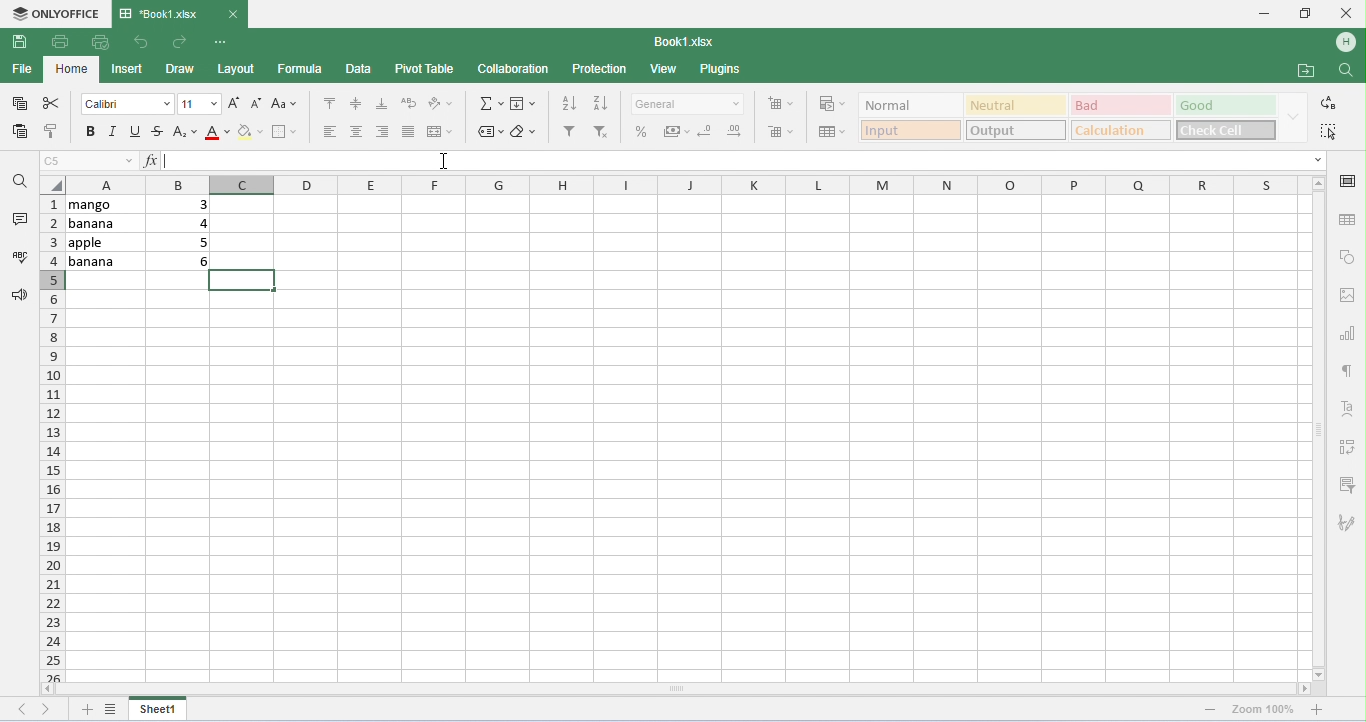 The height and width of the screenshot is (722, 1366). Describe the element at coordinates (444, 160) in the screenshot. I see `cursor` at that location.